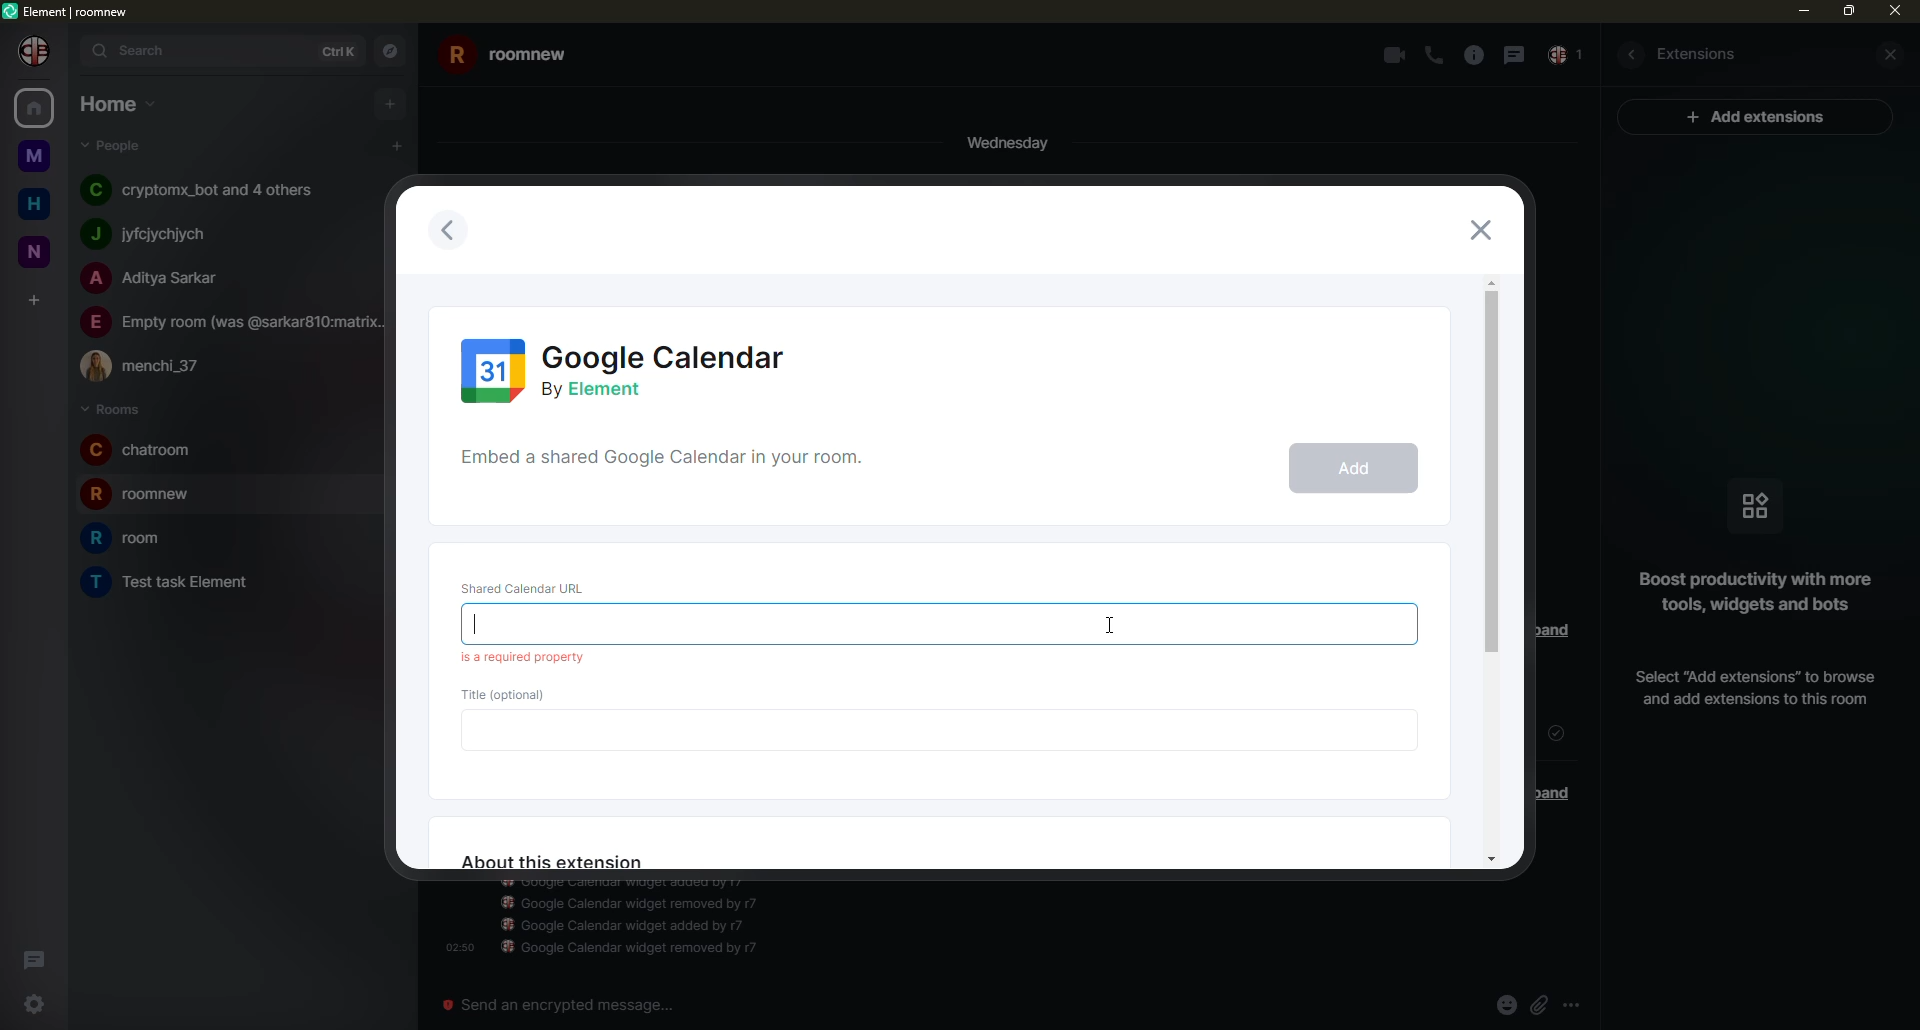 This screenshot has width=1920, height=1030. What do you see at coordinates (1351, 469) in the screenshot?
I see `add` at bounding box center [1351, 469].